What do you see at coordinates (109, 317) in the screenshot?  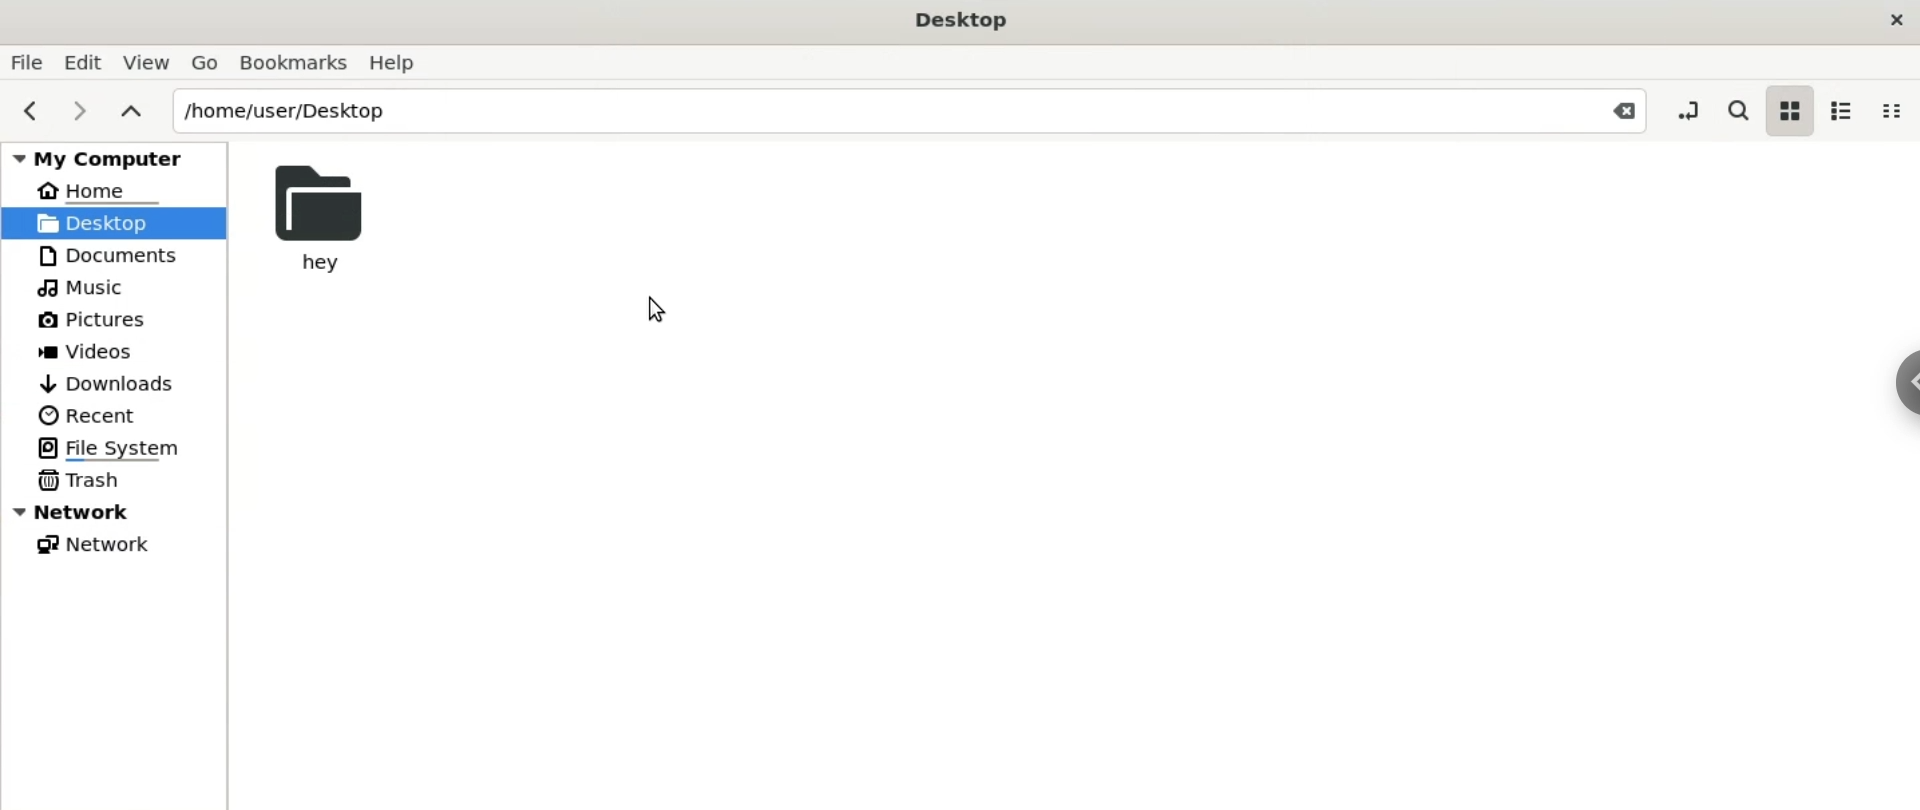 I see `pictures` at bounding box center [109, 317].